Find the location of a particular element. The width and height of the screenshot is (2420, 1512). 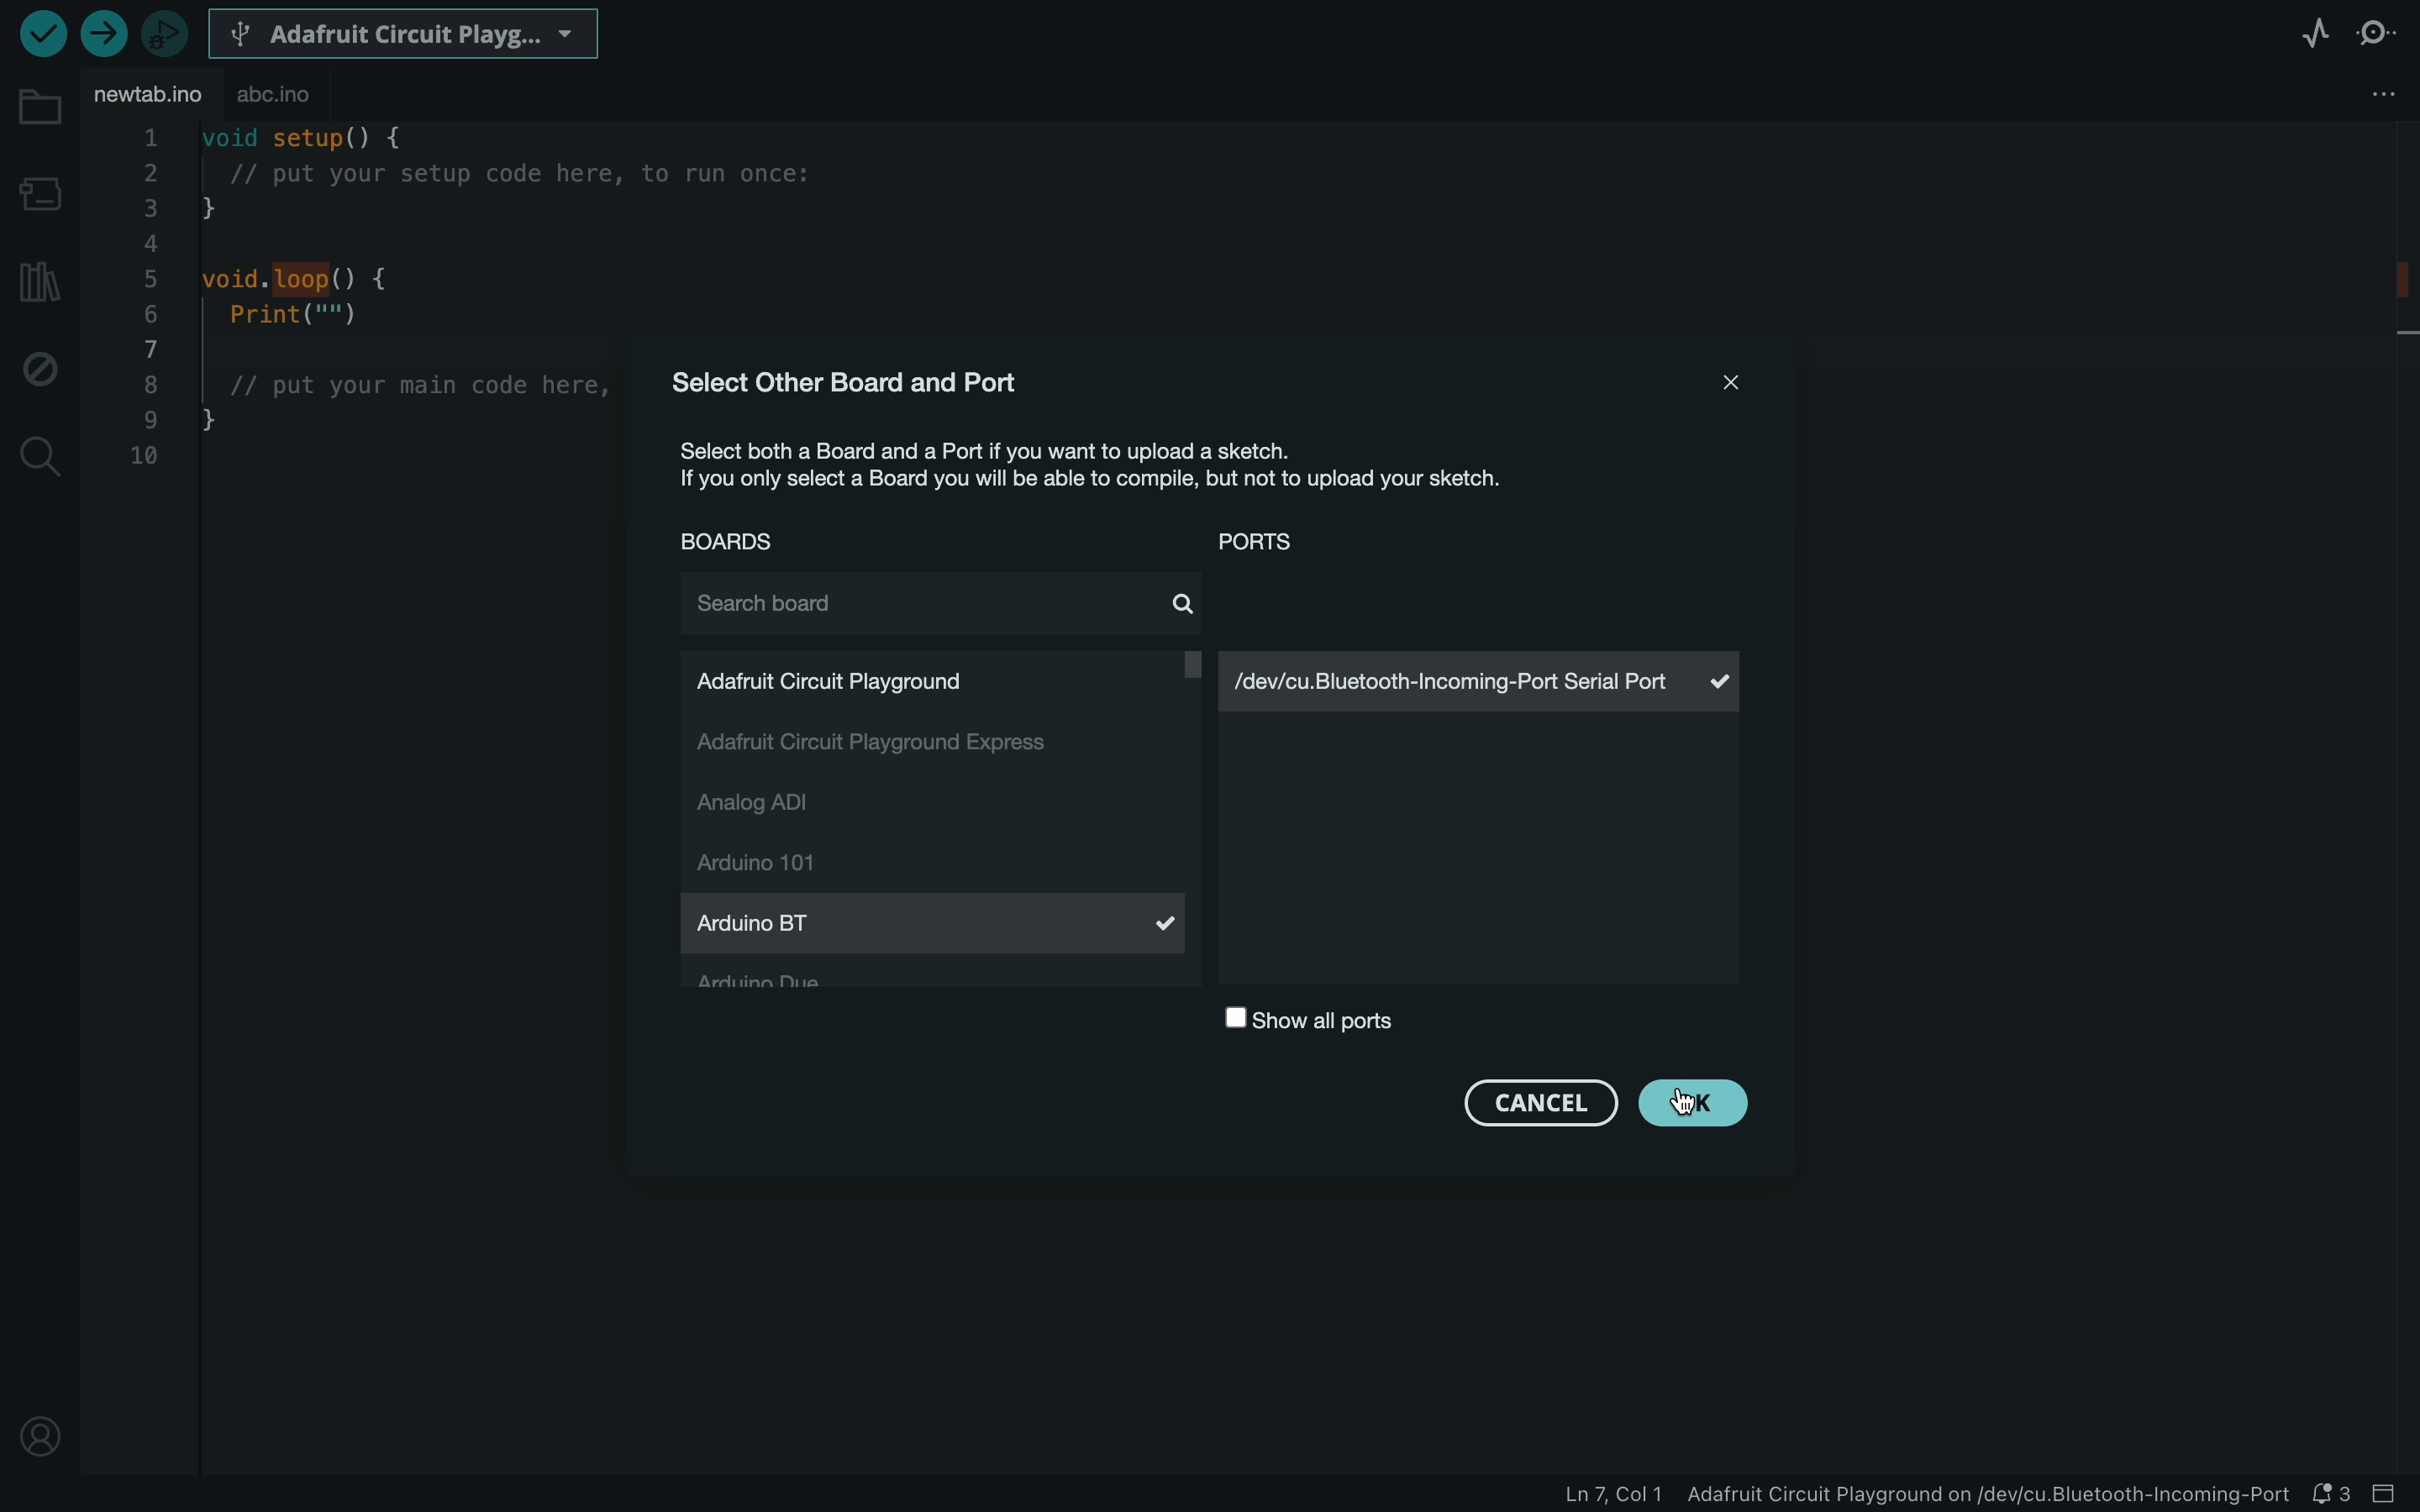

library manager is located at coordinates (40, 279).